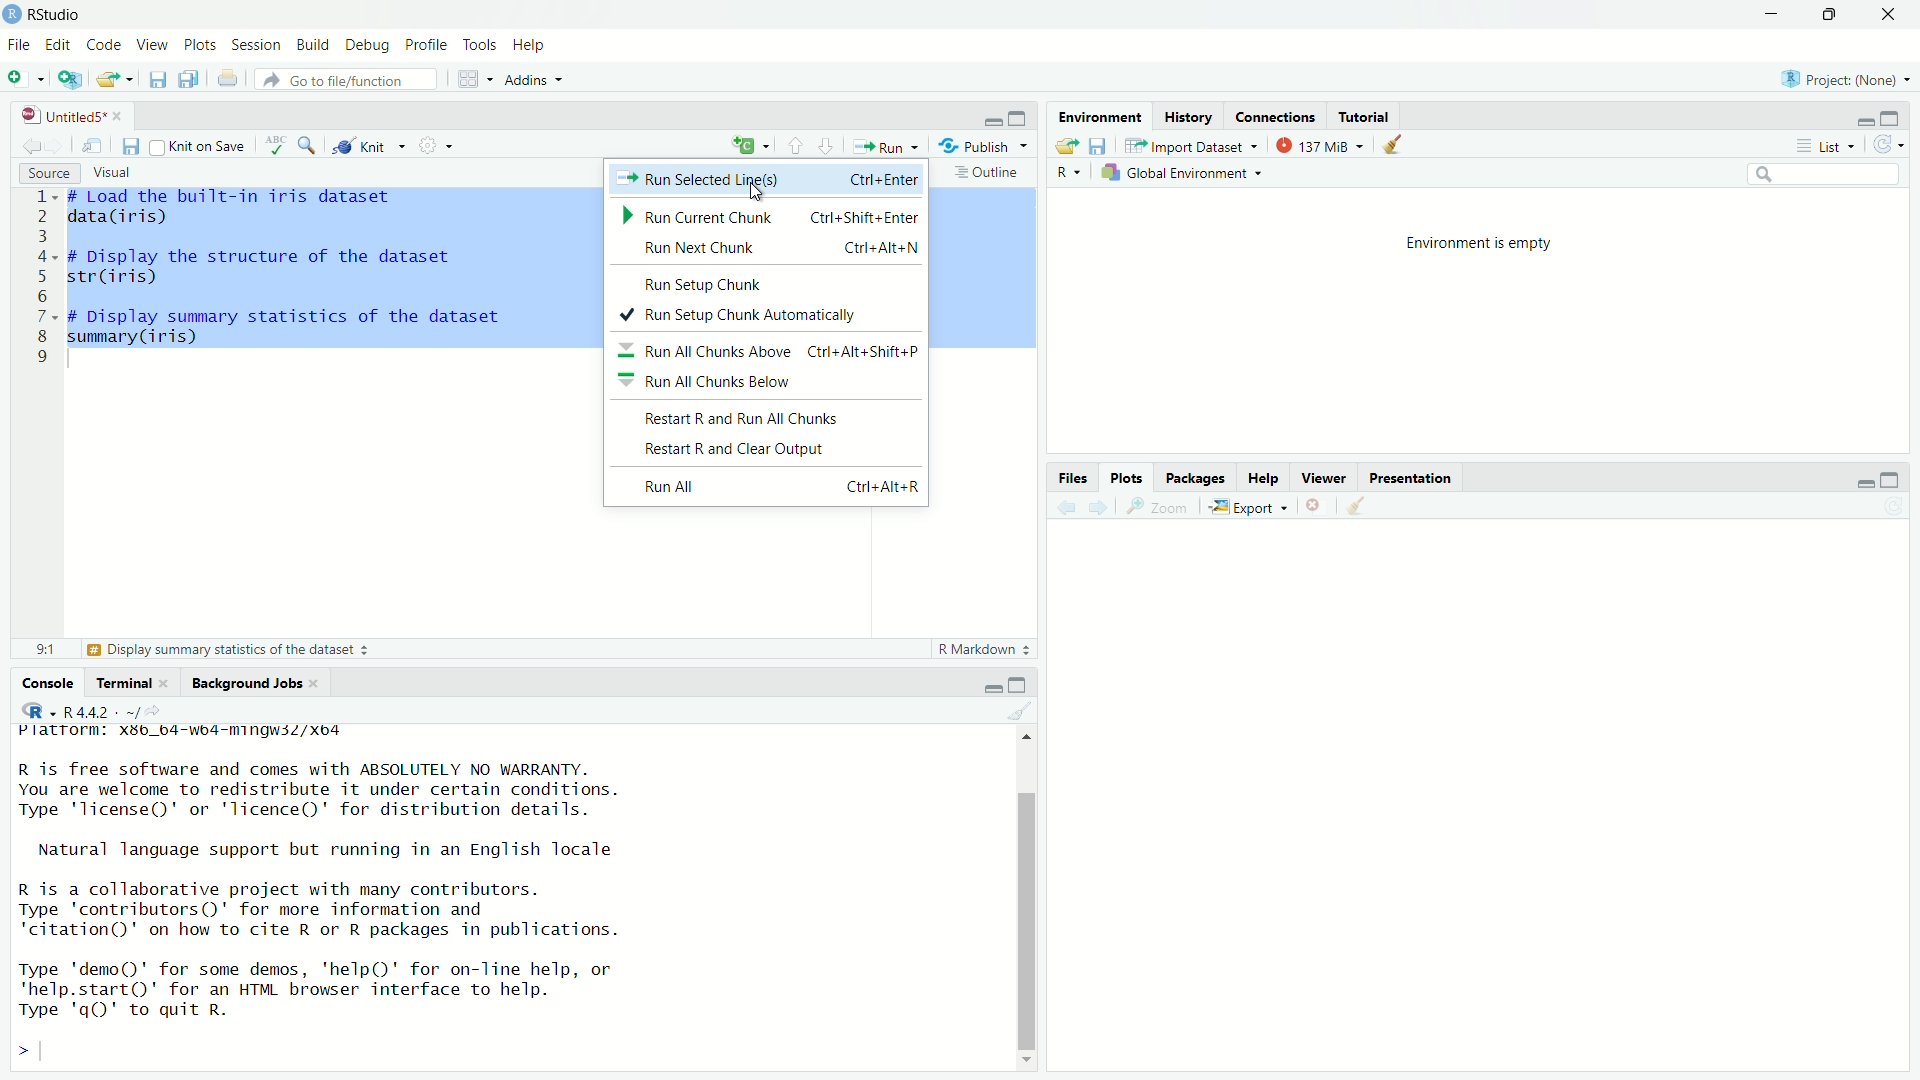 This screenshot has width=1920, height=1080. Describe the element at coordinates (770, 216) in the screenshot. I see `Run Current Chunk   Ctrl+Shift+Enter` at that location.